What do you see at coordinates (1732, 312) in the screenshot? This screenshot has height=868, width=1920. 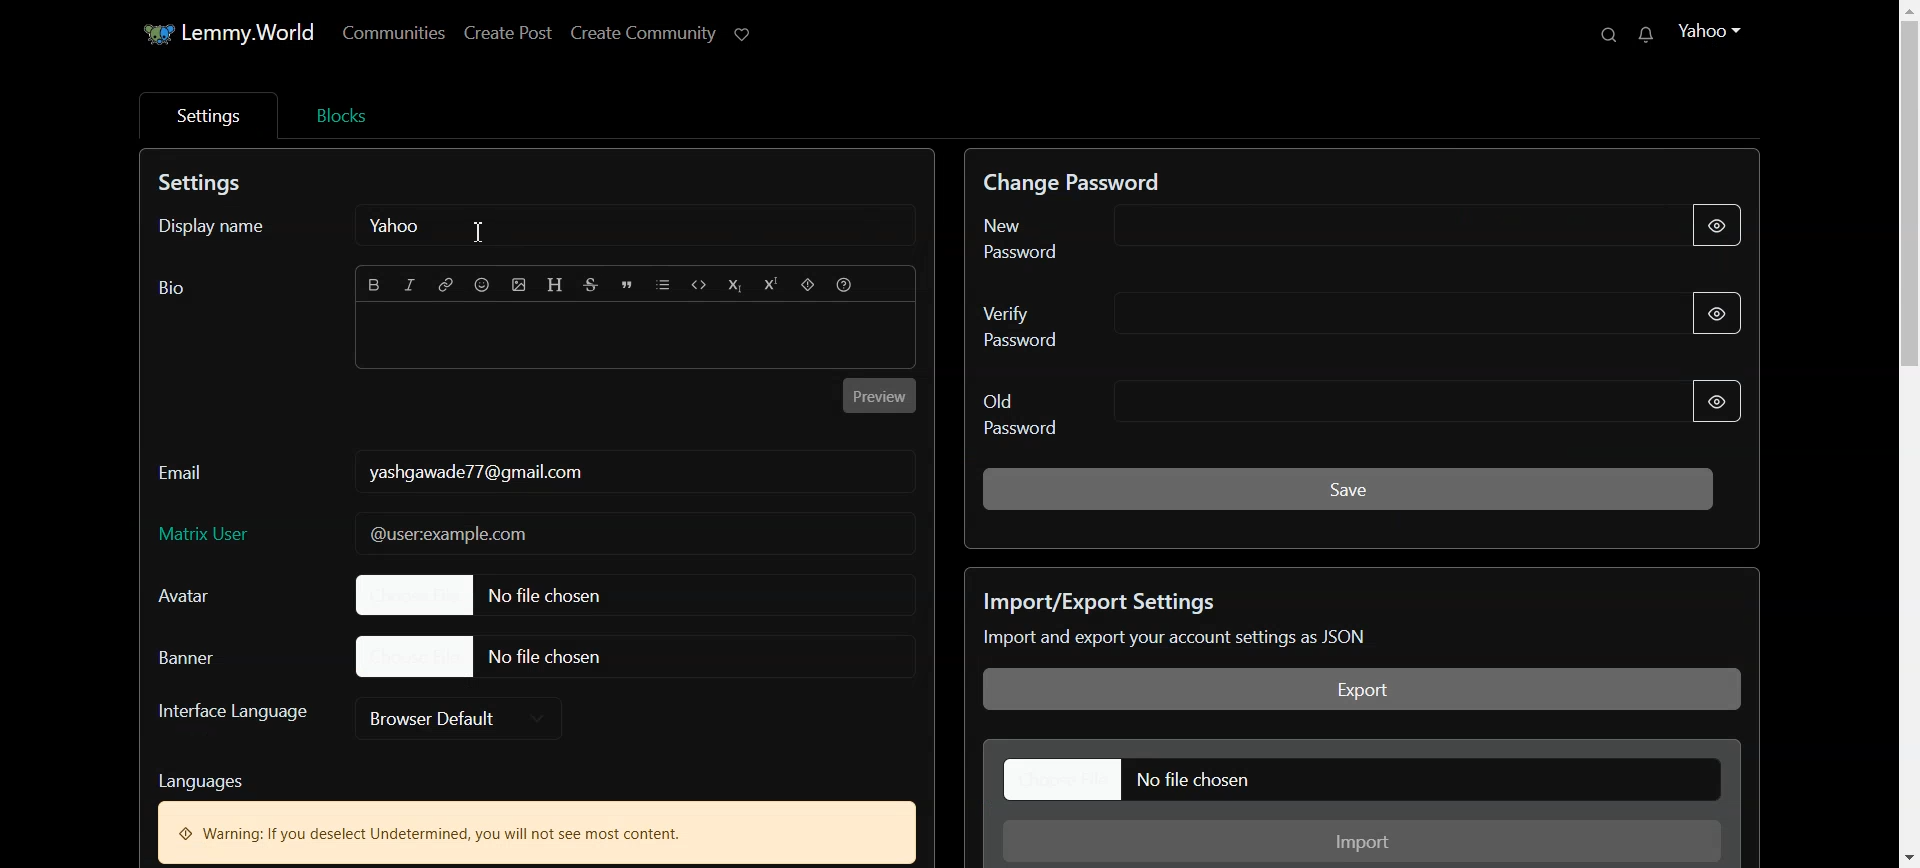 I see `Hide Password` at bounding box center [1732, 312].